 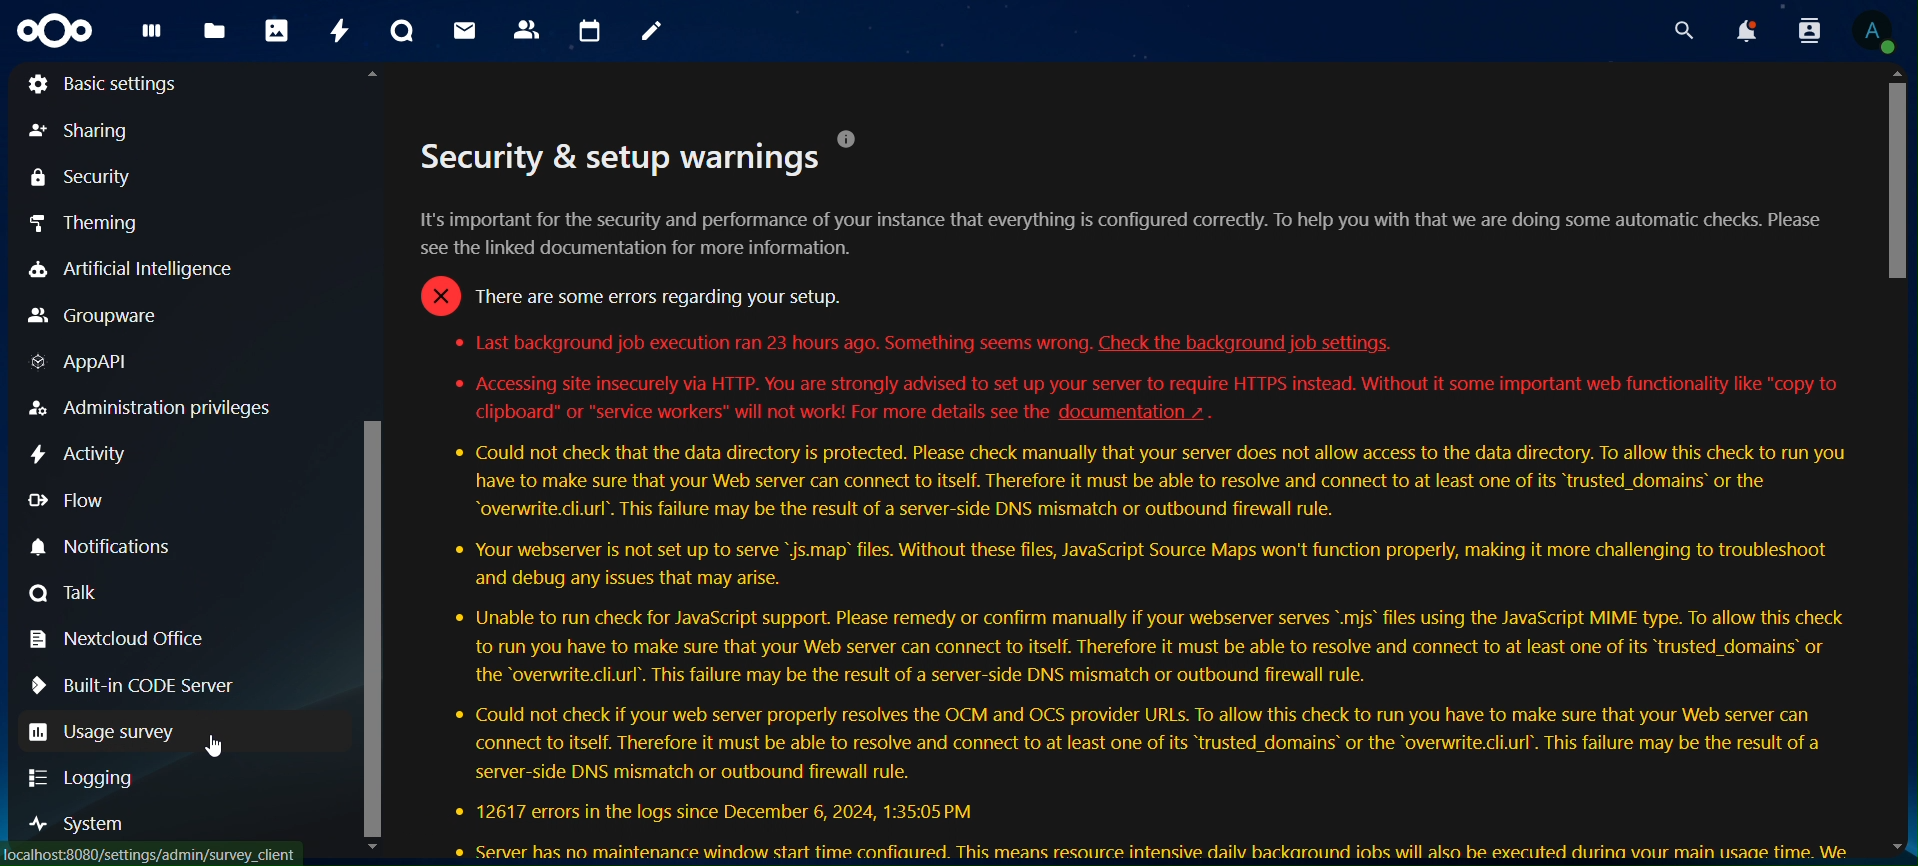 I want to click on administration privileges, so click(x=148, y=407).